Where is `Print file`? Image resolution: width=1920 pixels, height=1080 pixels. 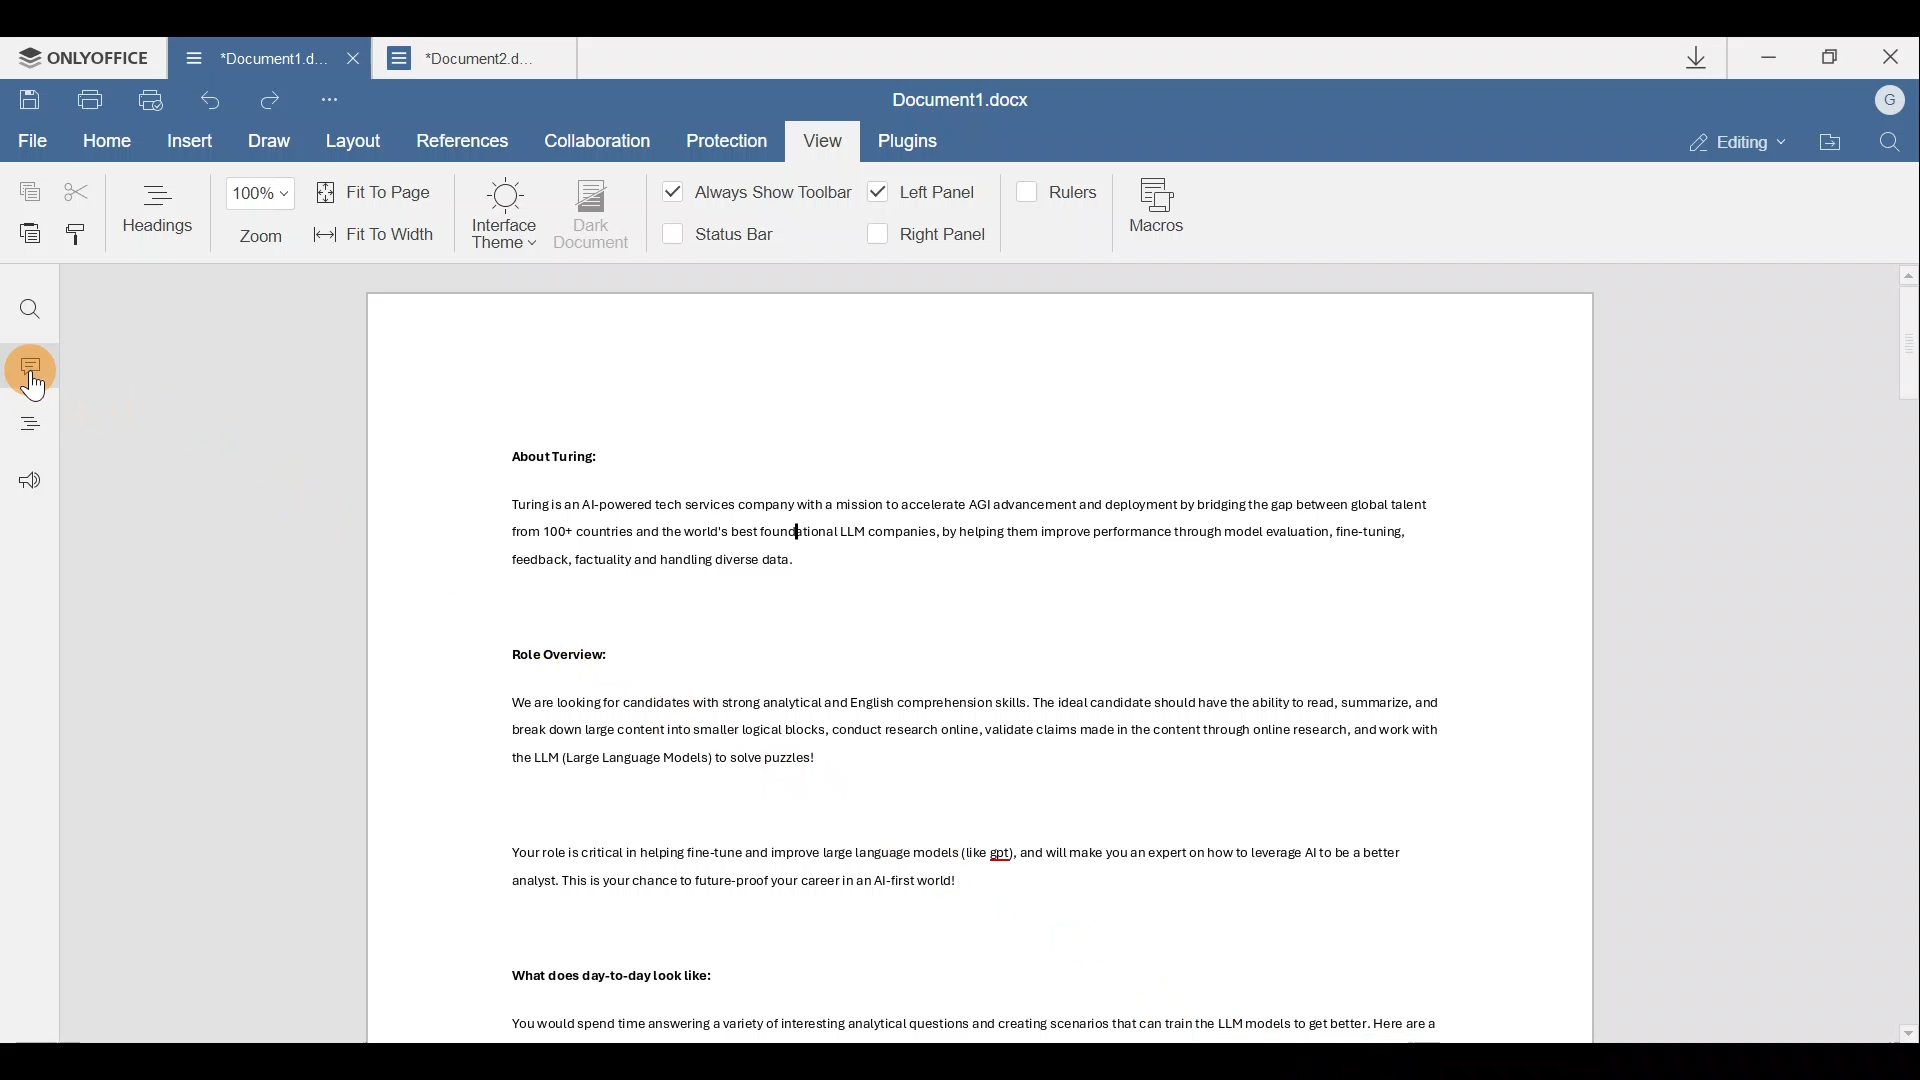
Print file is located at coordinates (95, 103).